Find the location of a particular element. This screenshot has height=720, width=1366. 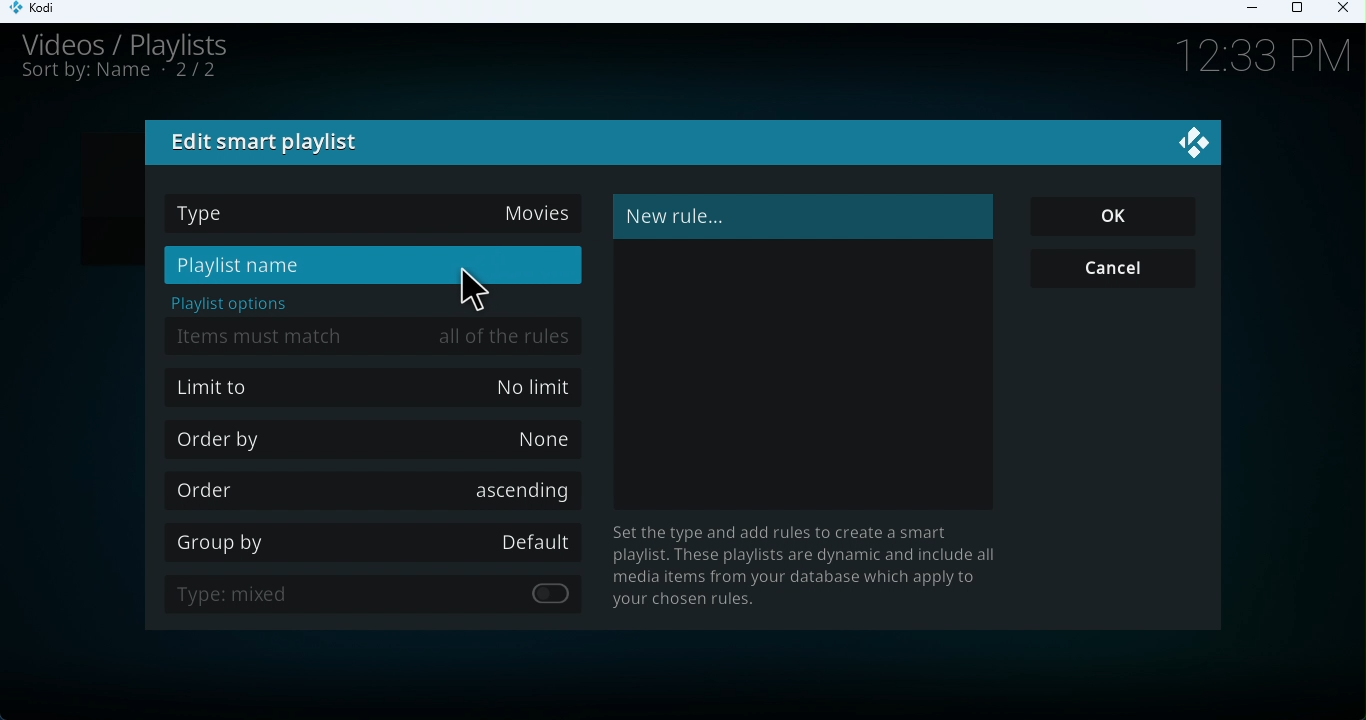

Maximize is located at coordinates (1301, 9).